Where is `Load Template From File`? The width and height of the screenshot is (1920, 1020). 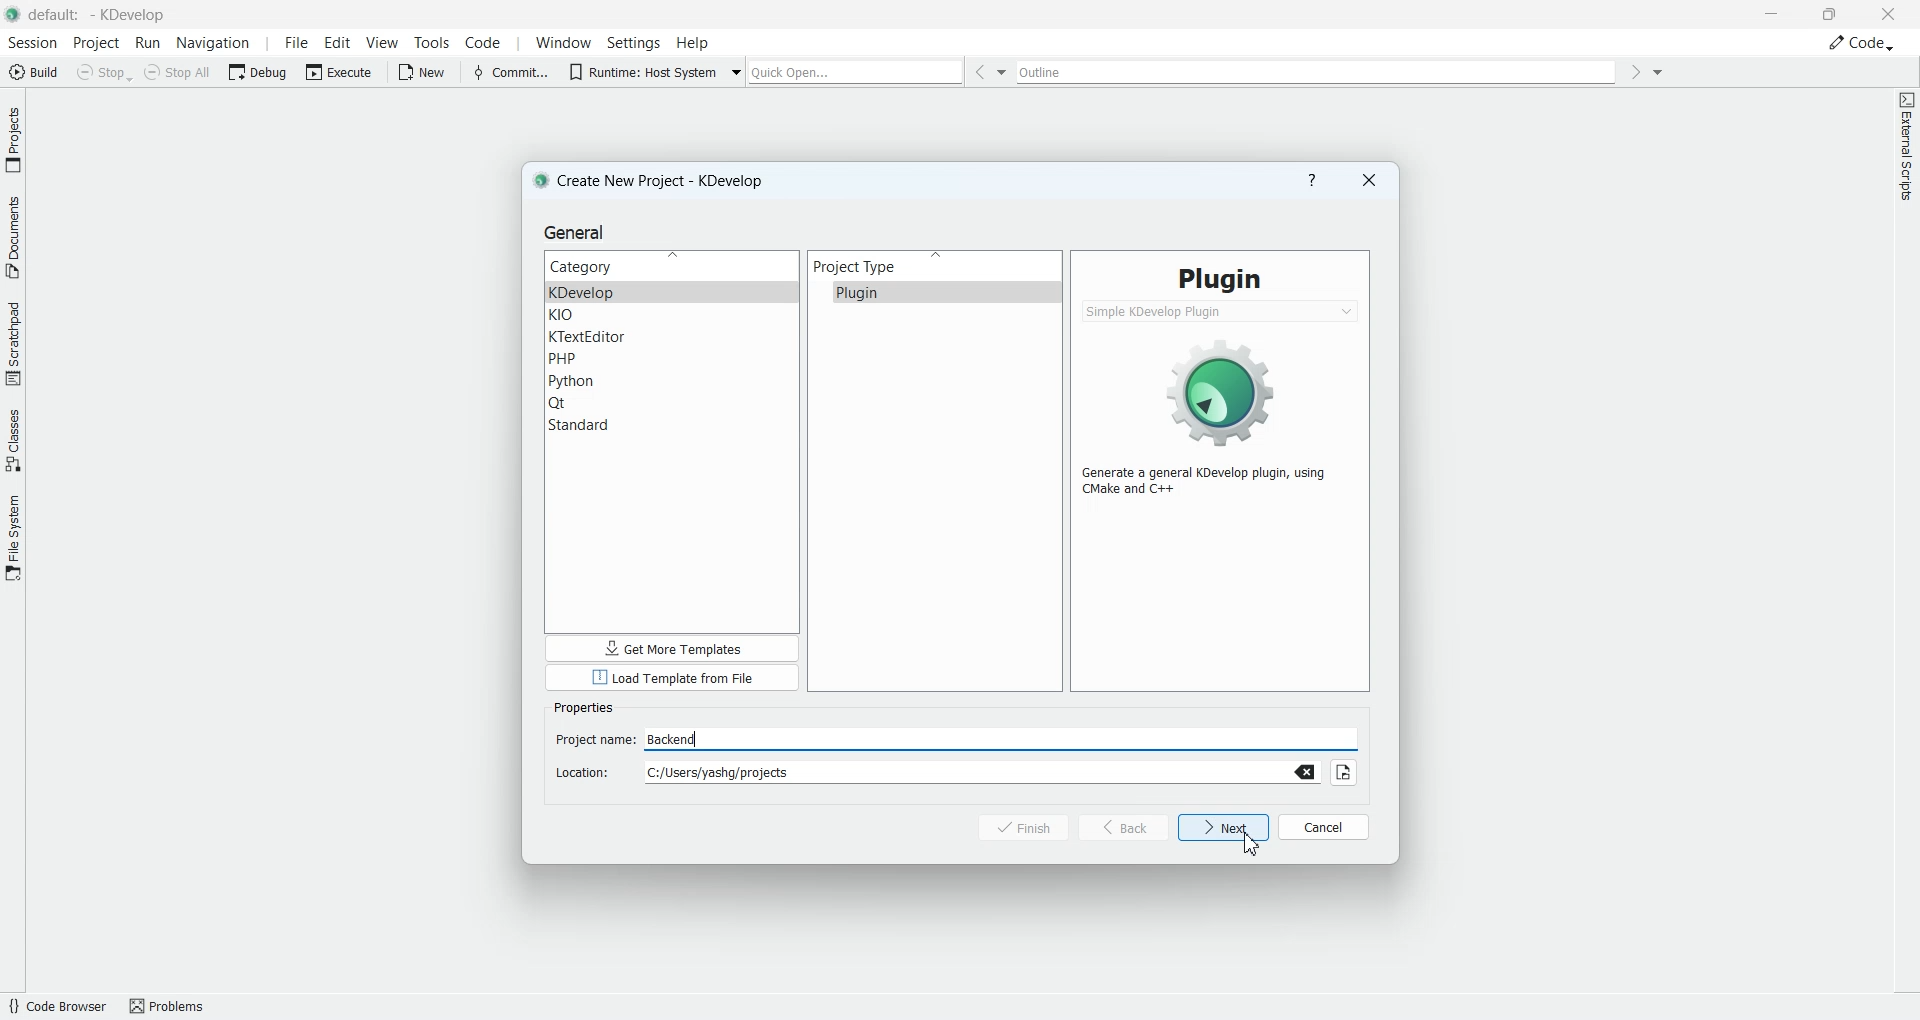 Load Template From File is located at coordinates (670, 677).